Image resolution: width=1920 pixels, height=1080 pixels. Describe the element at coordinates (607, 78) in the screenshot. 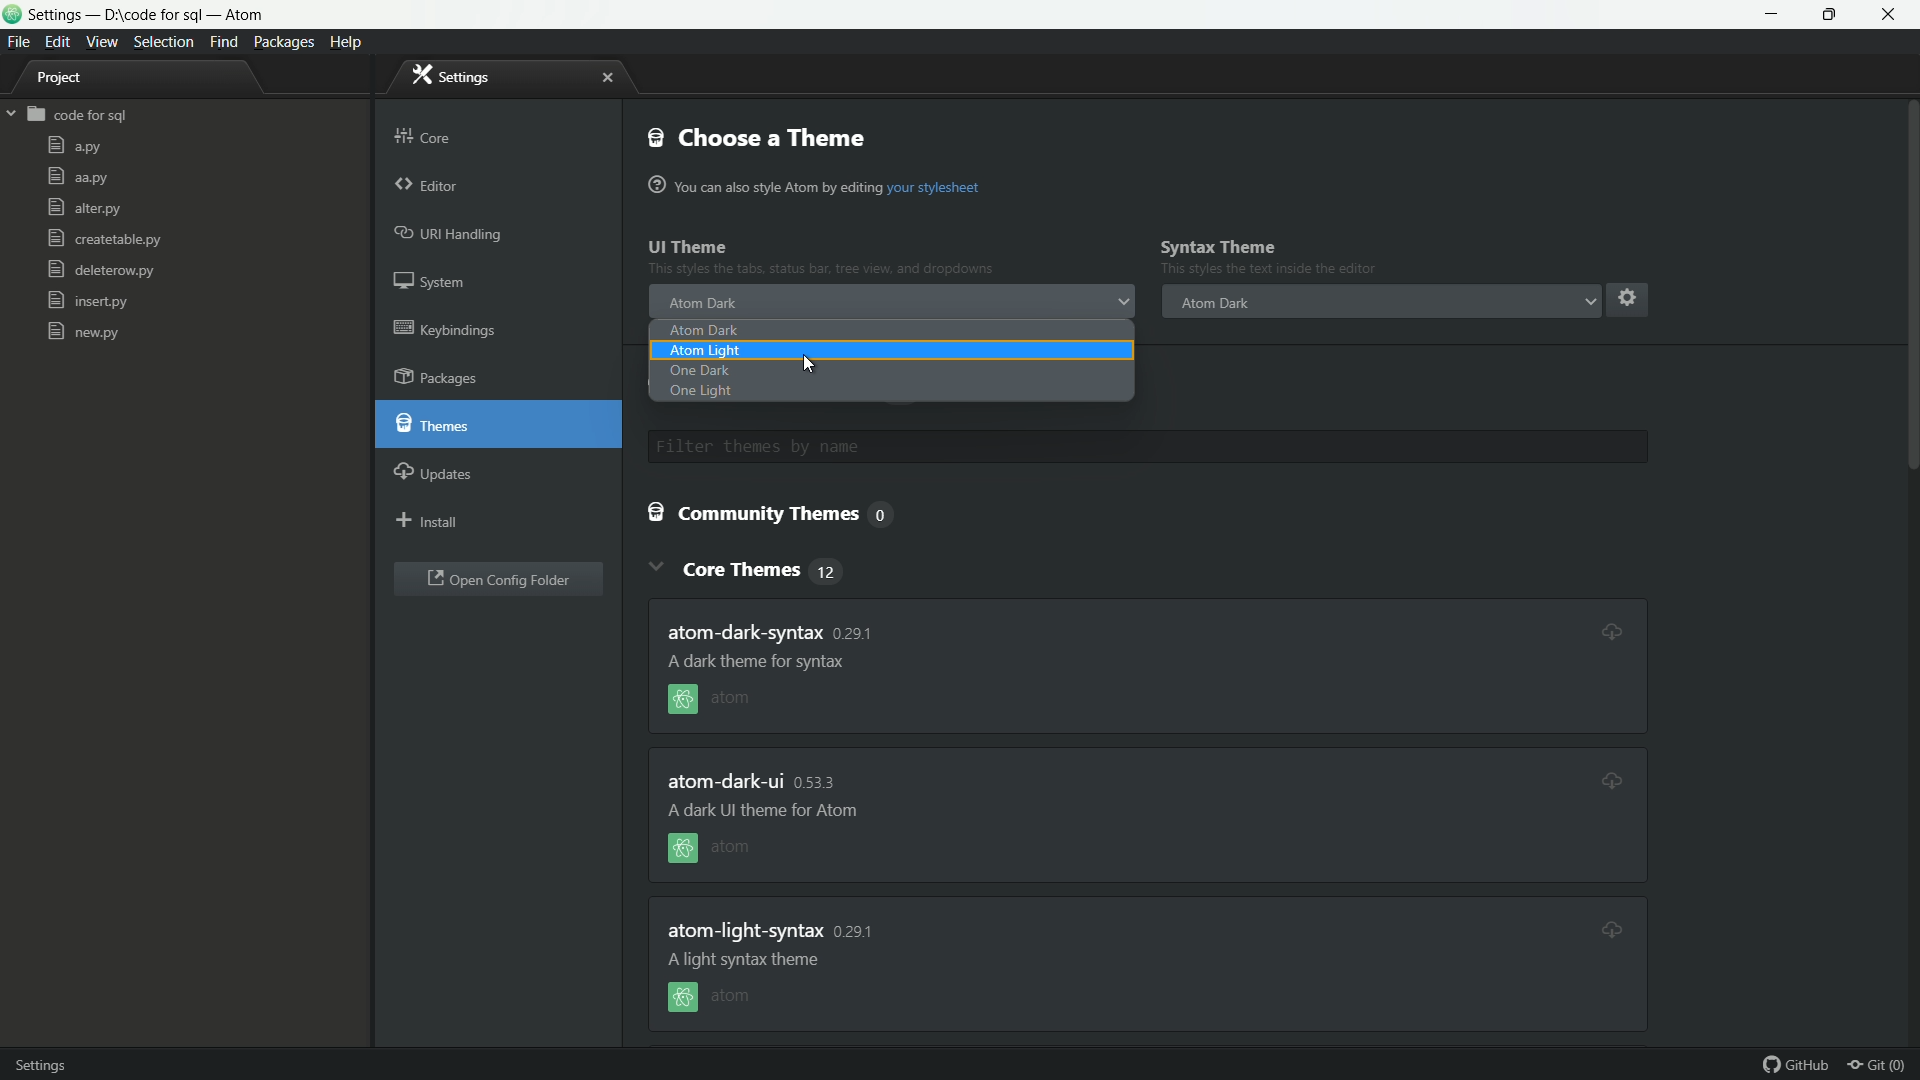

I see `close` at that location.